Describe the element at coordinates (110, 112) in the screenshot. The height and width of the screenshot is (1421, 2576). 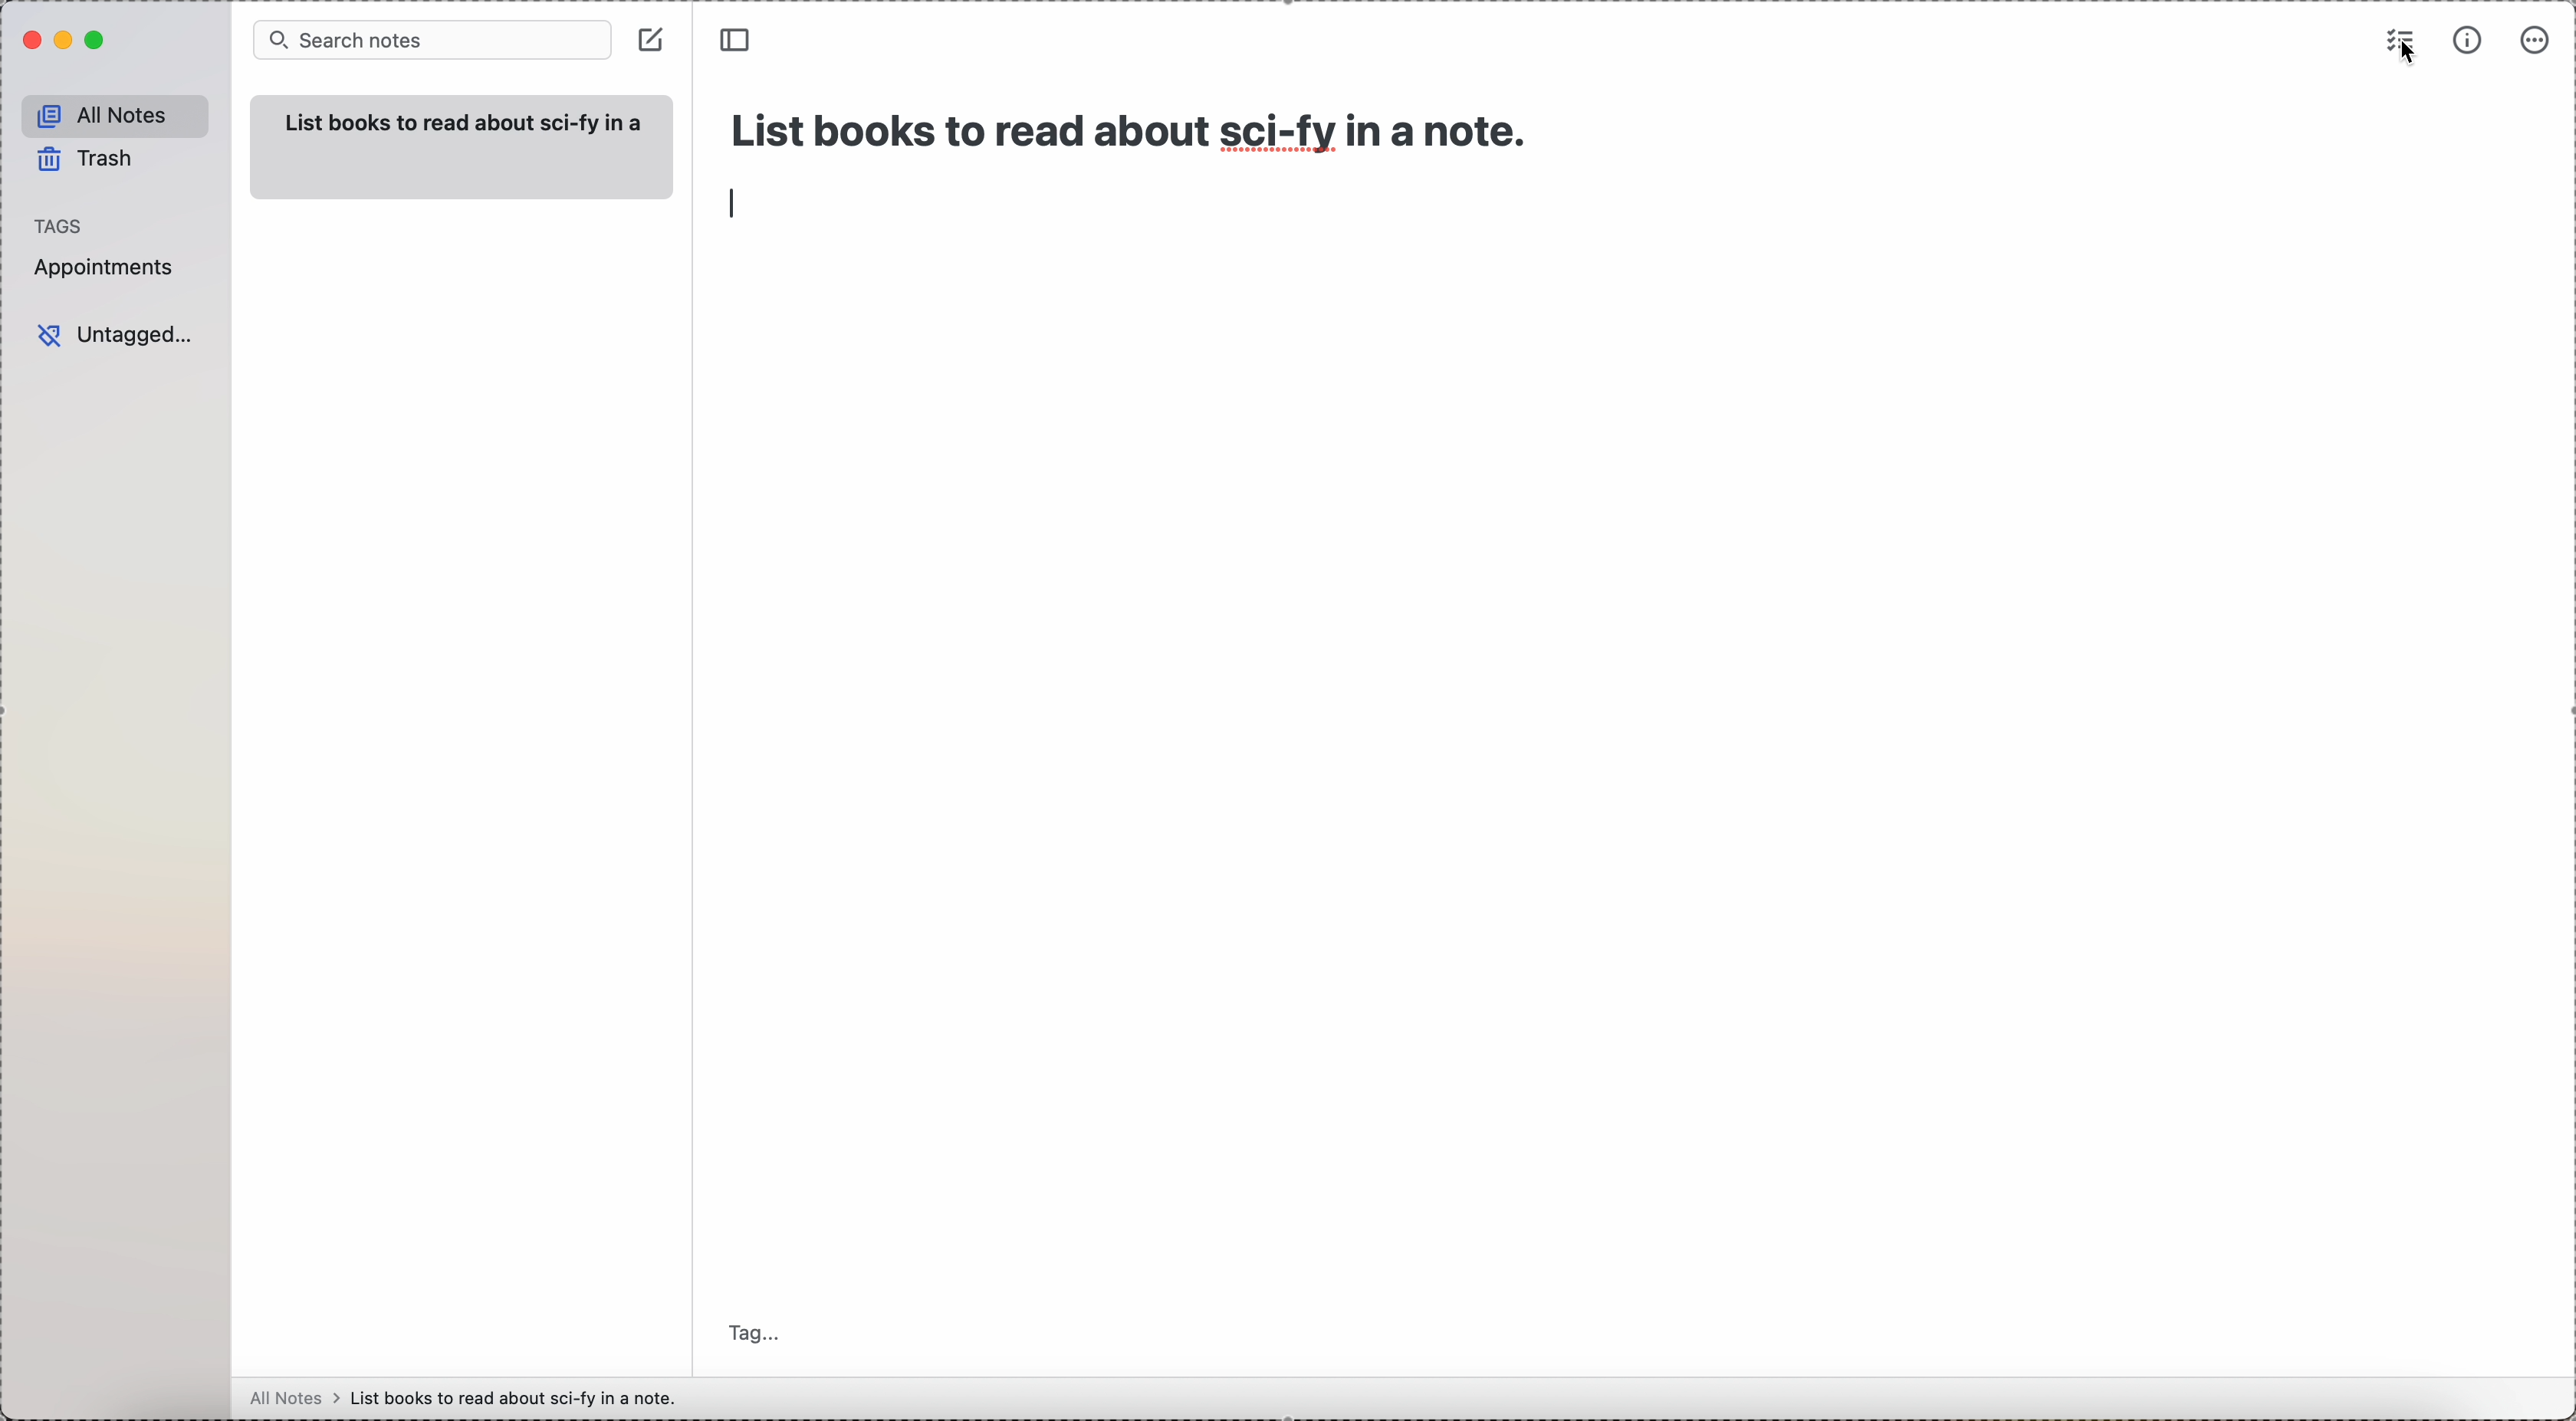
I see `all notes` at that location.